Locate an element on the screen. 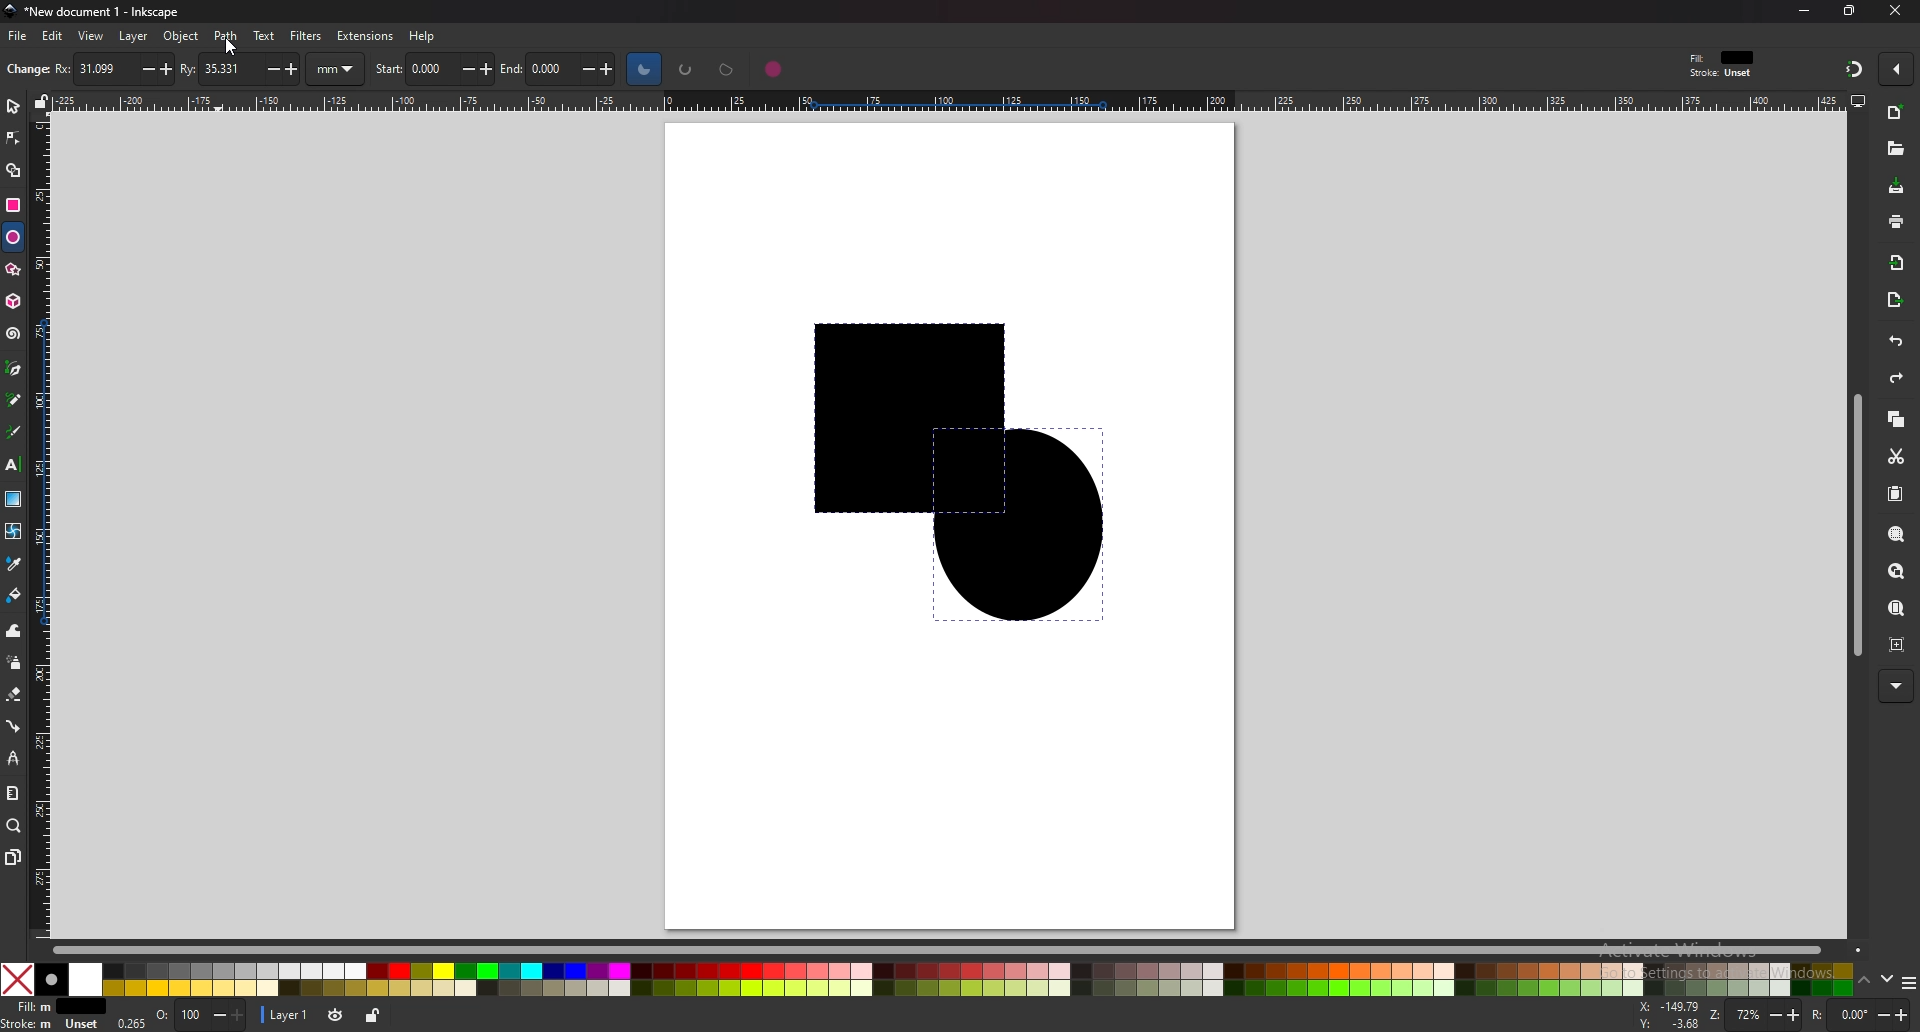  gradient is located at coordinates (13, 499).